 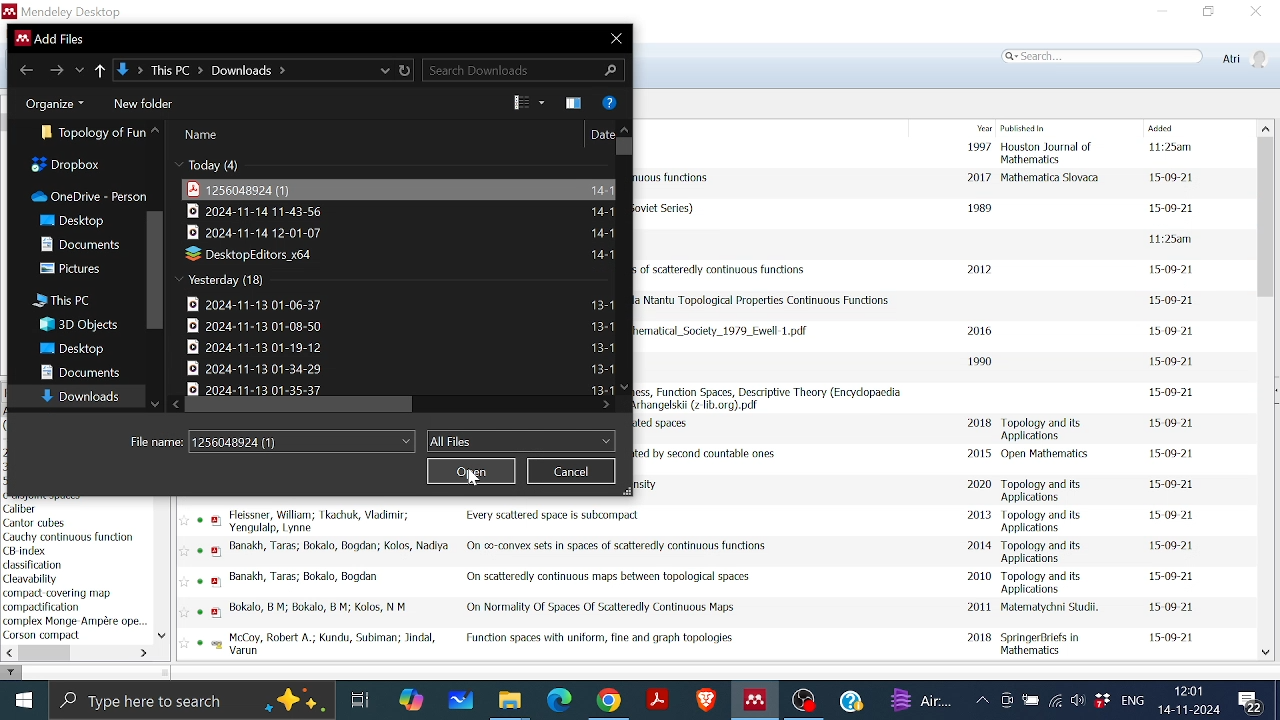 What do you see at coordinates (524, 70) in the screenshot?
I see `Search Download` at bounding box center [524, 70].